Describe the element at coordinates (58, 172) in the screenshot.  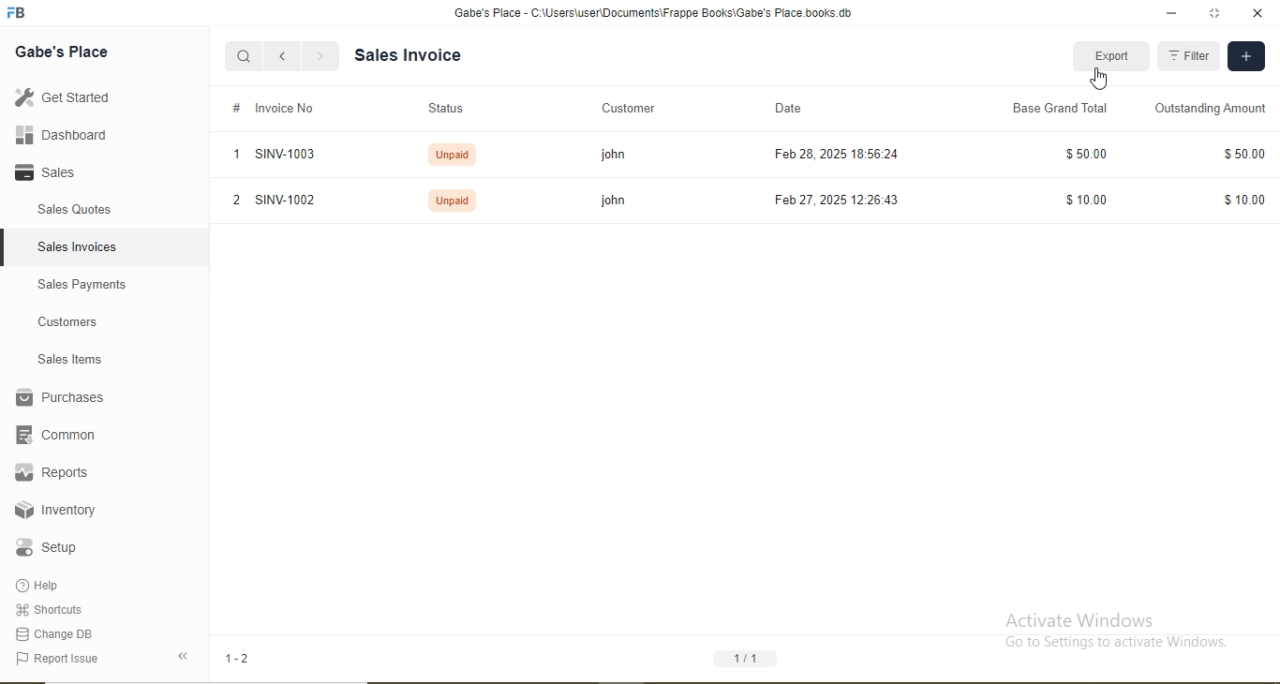
I see `Sales` at that location.